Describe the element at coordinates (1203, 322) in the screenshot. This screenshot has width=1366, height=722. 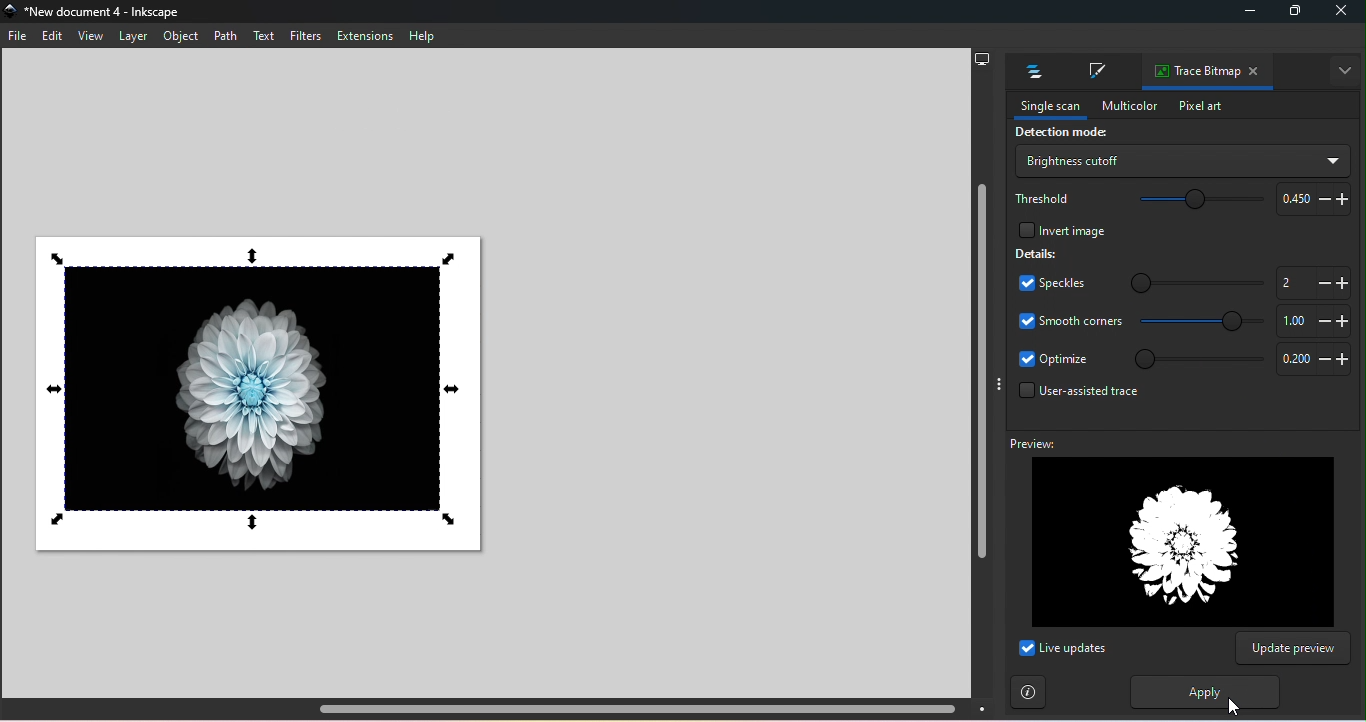
I see `Smooth corners slide bar` at that location.